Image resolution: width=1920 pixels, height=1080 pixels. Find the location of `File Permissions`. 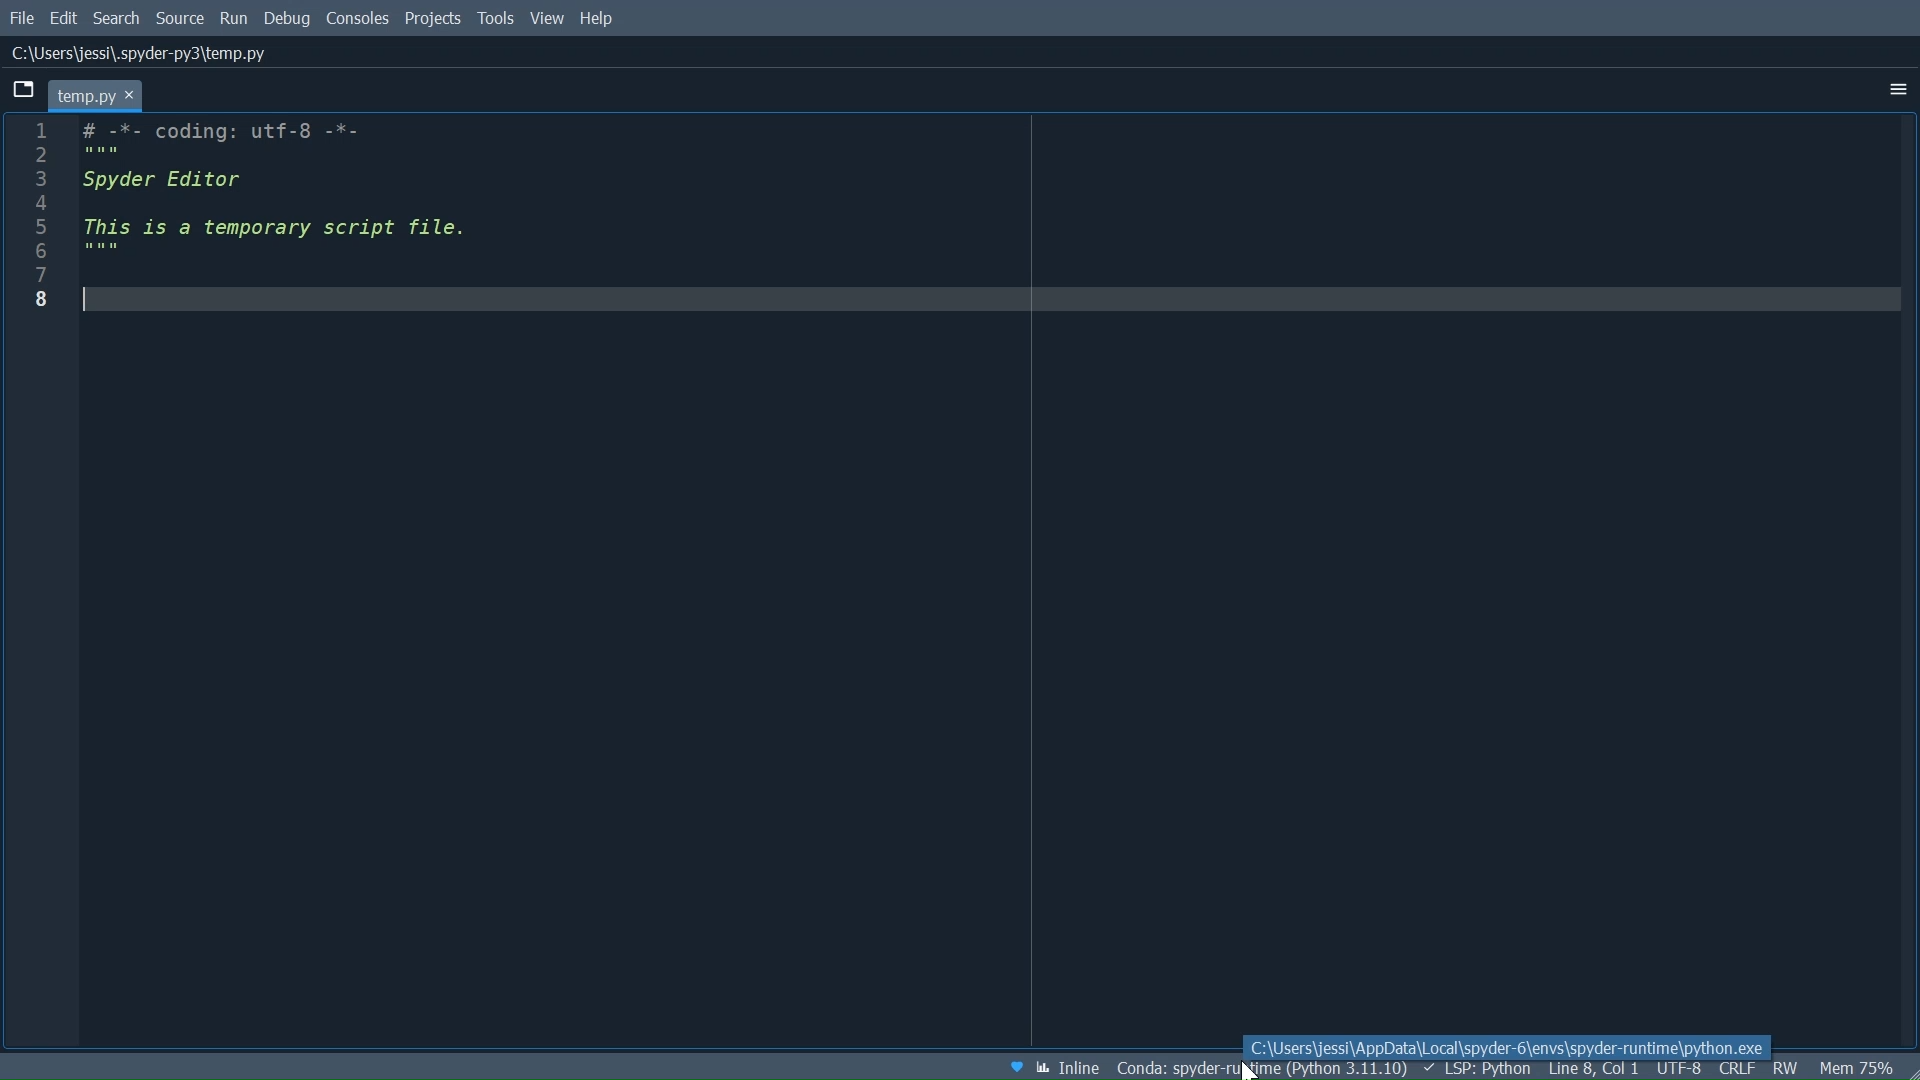

File Permissions is located at coordinates (1785, 1068).